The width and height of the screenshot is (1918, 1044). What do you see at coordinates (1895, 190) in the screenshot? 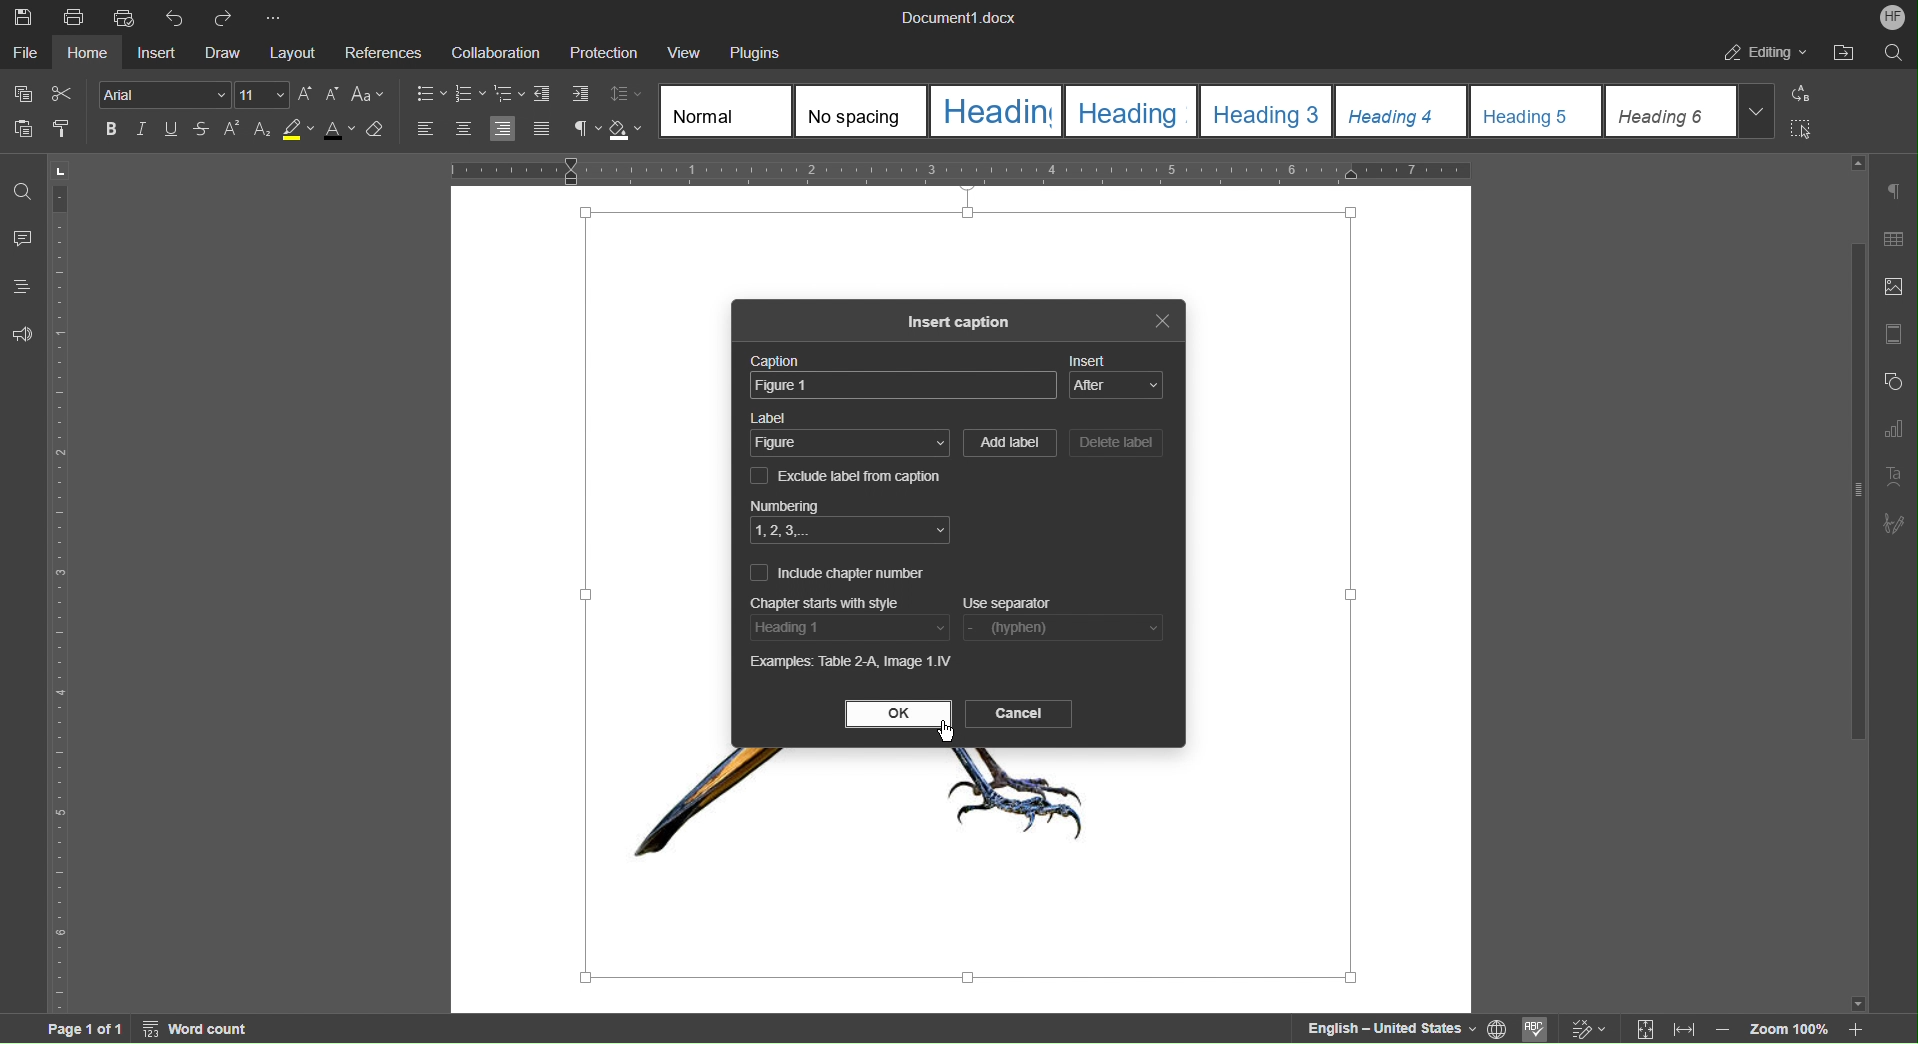
I see `Non-Printing Characters` at bounding box center [1895, 190].